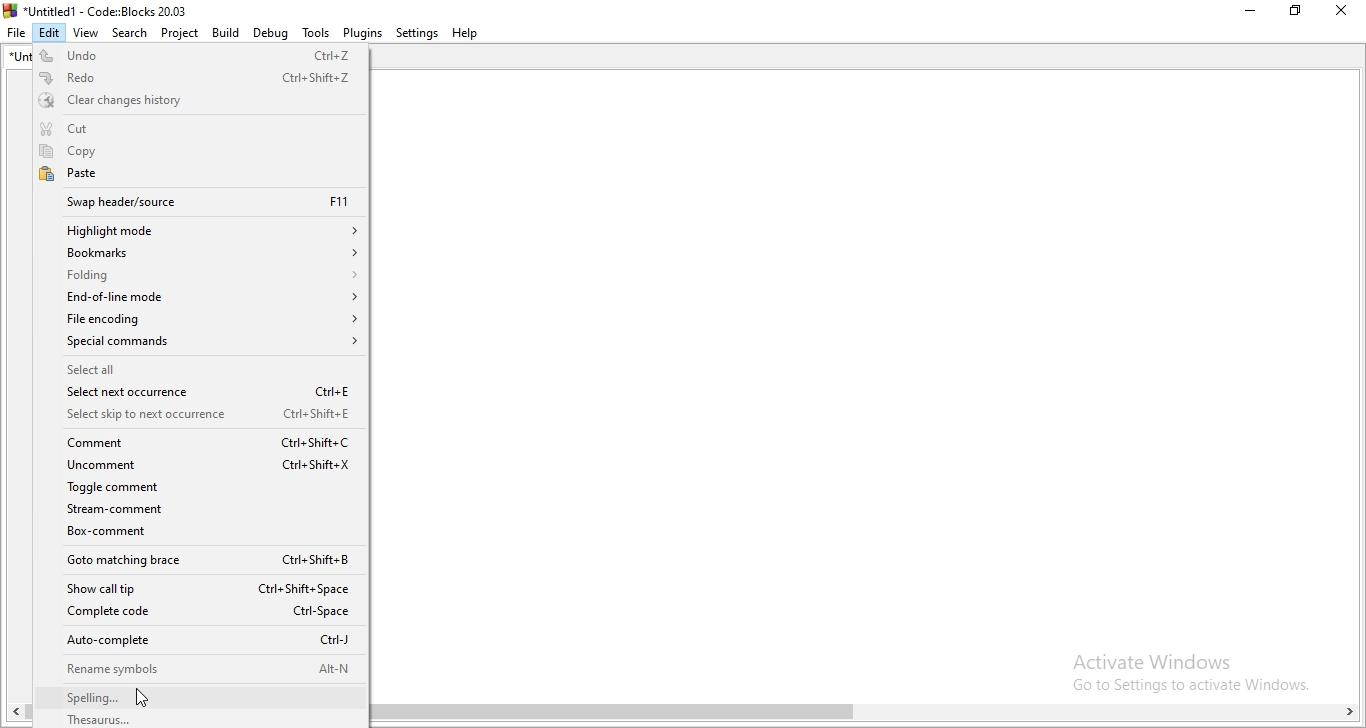 The image size is (1366, 728). What do you see at coordinates (200, 175) in the screenshot?
I see `Paste` at bounding box center [200, 175].